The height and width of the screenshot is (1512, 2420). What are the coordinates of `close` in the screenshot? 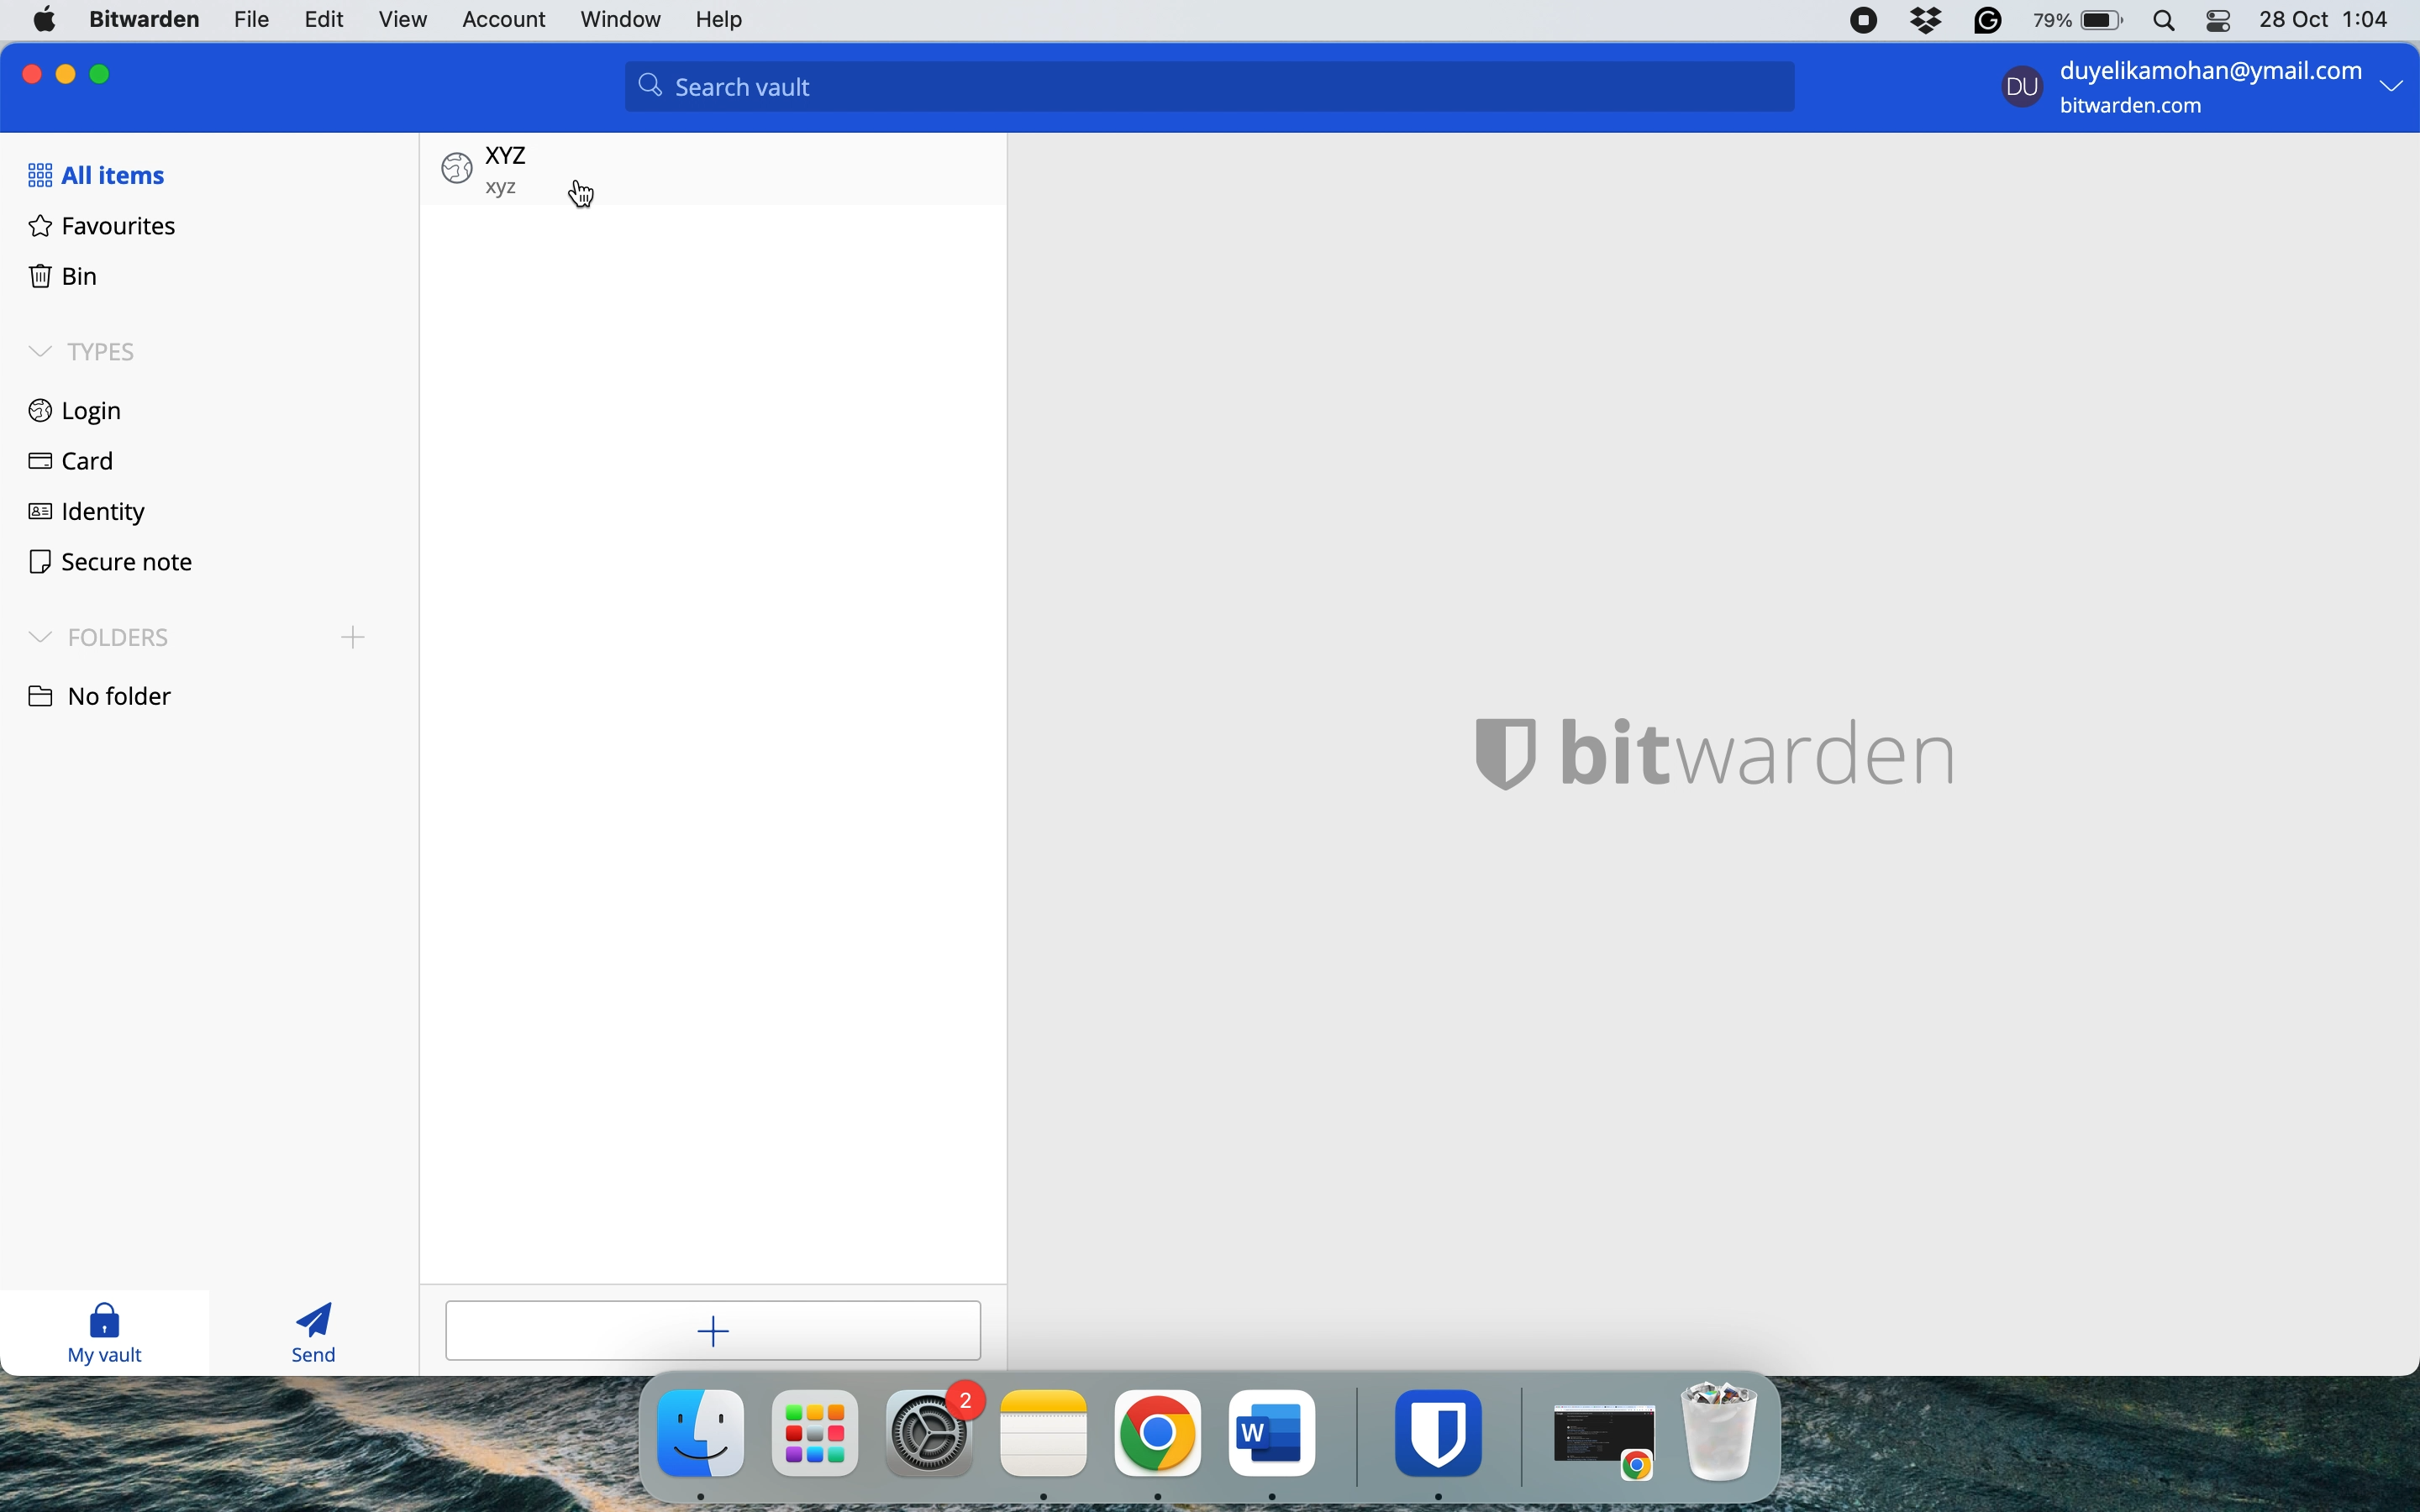 It's located at (26, 72).